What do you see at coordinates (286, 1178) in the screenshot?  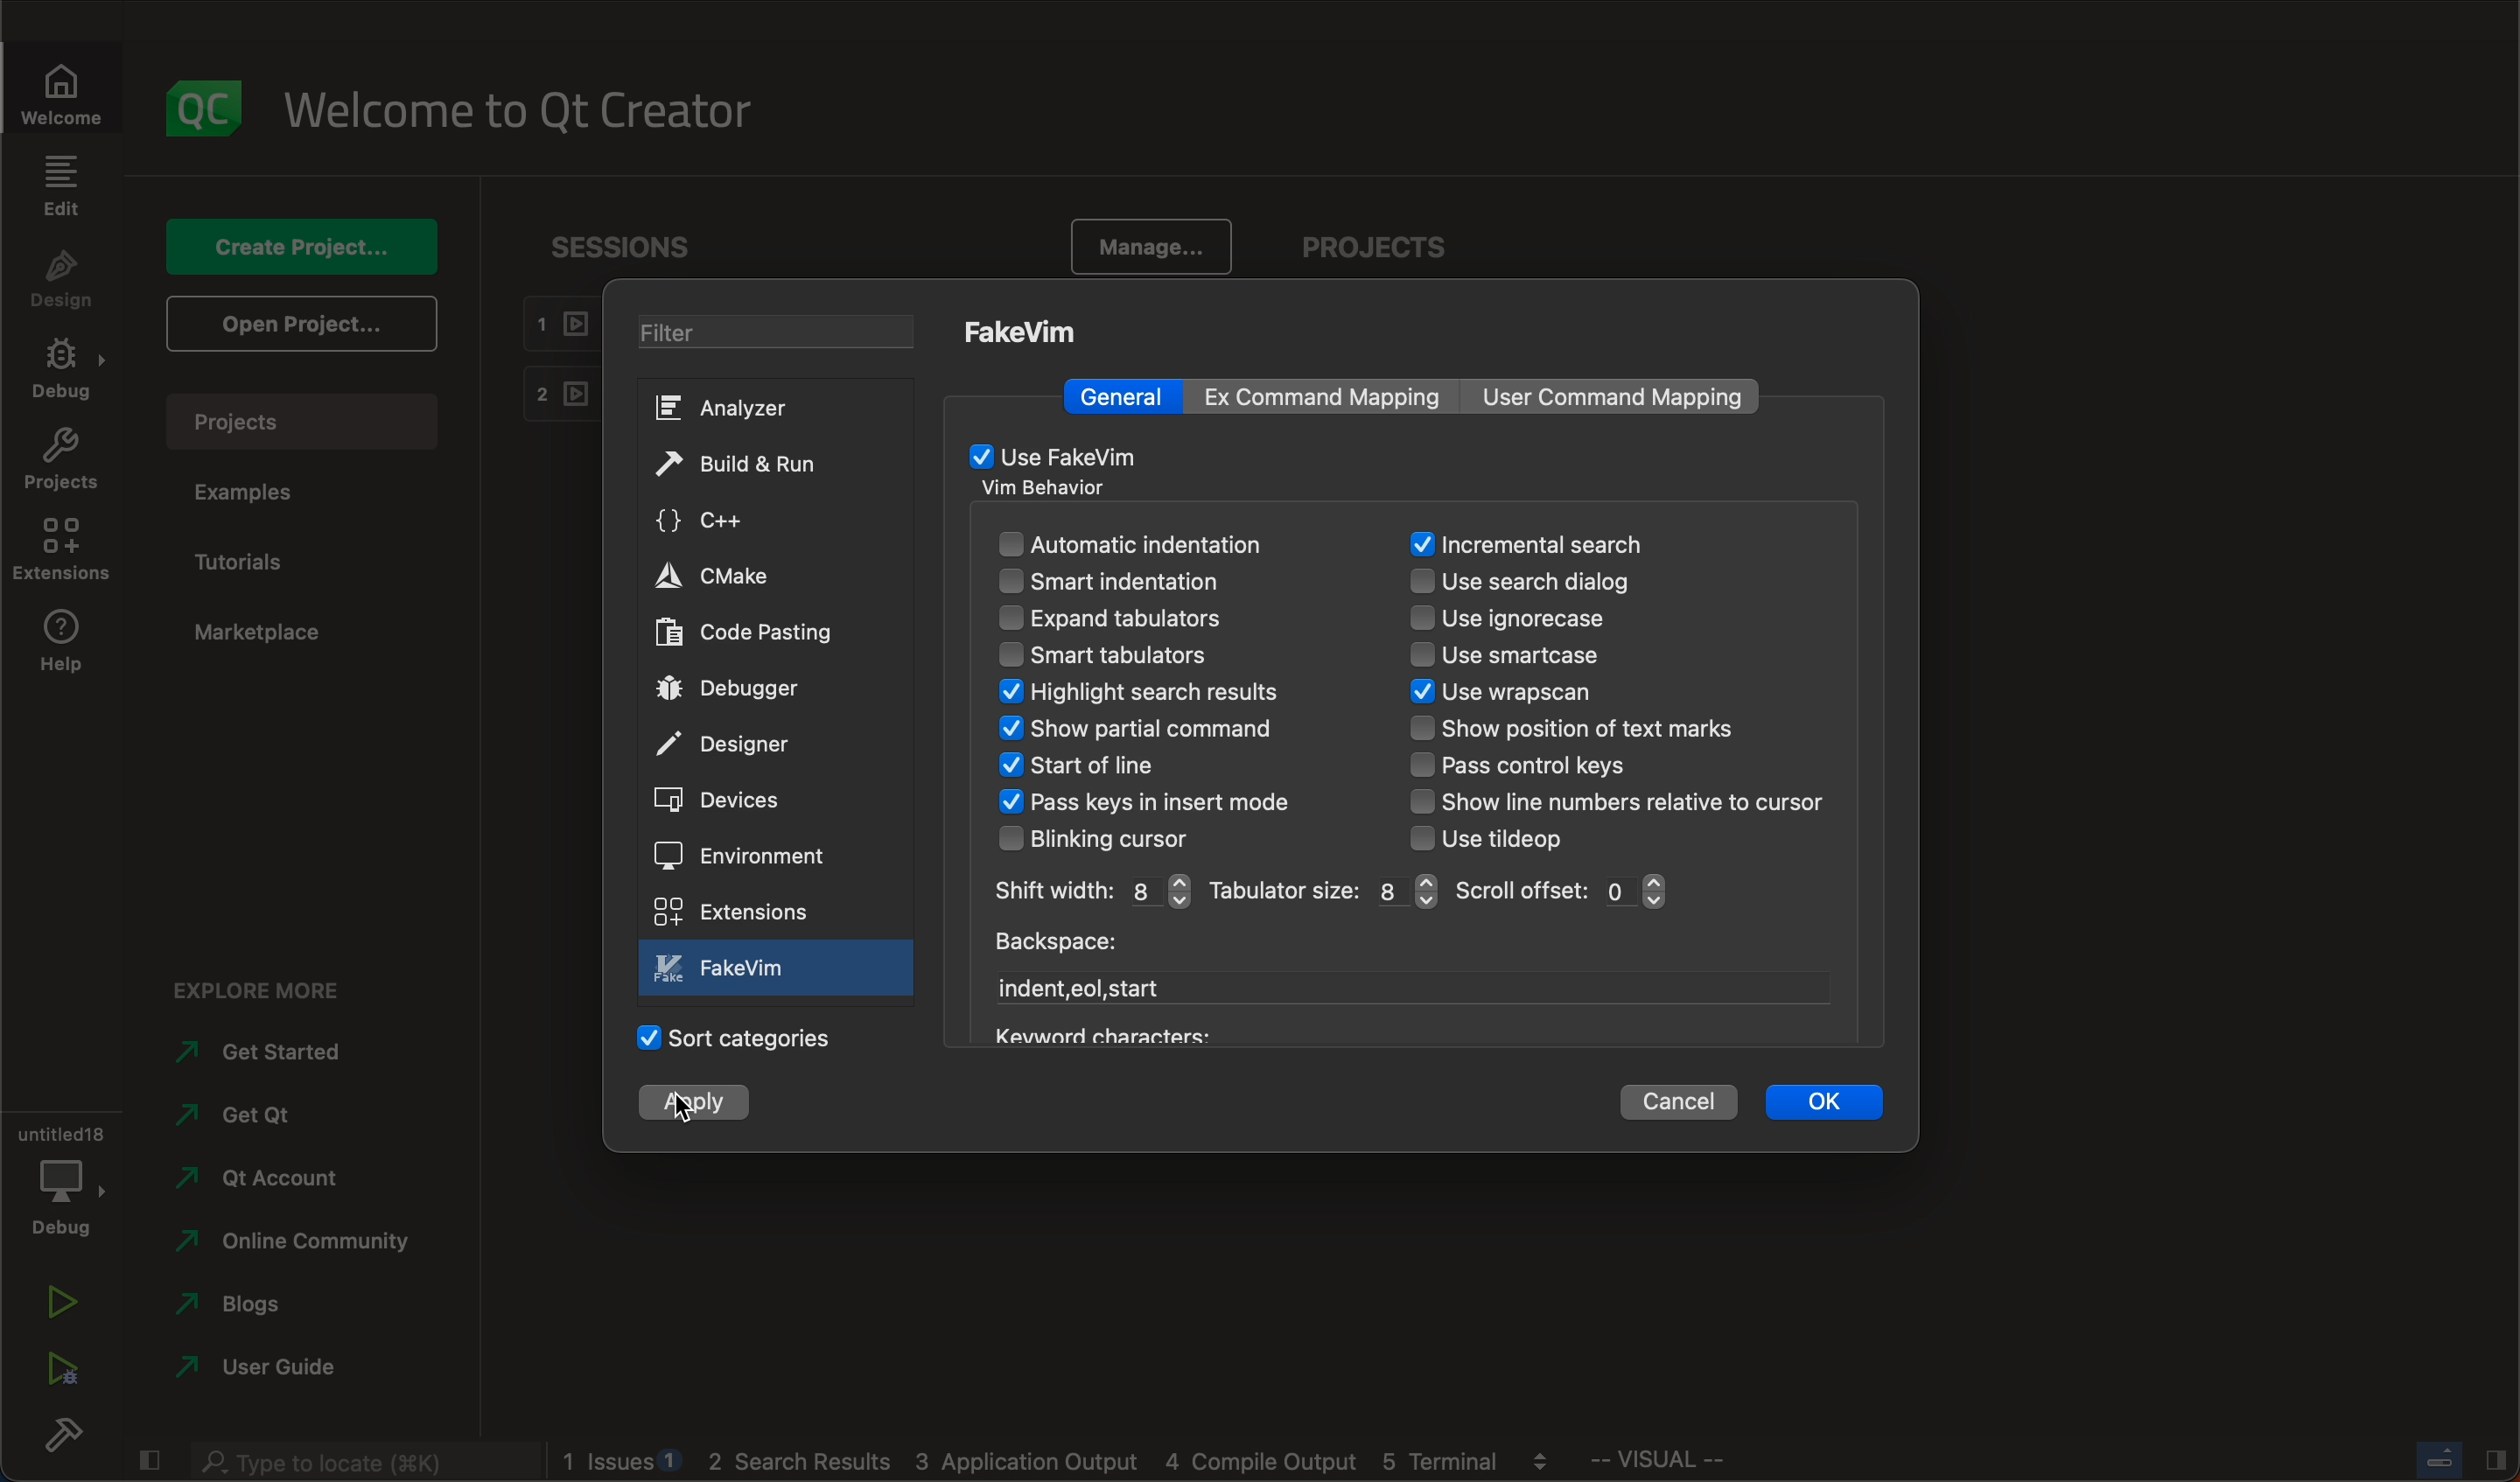 I see `account` at bounding box center [286, 1178].